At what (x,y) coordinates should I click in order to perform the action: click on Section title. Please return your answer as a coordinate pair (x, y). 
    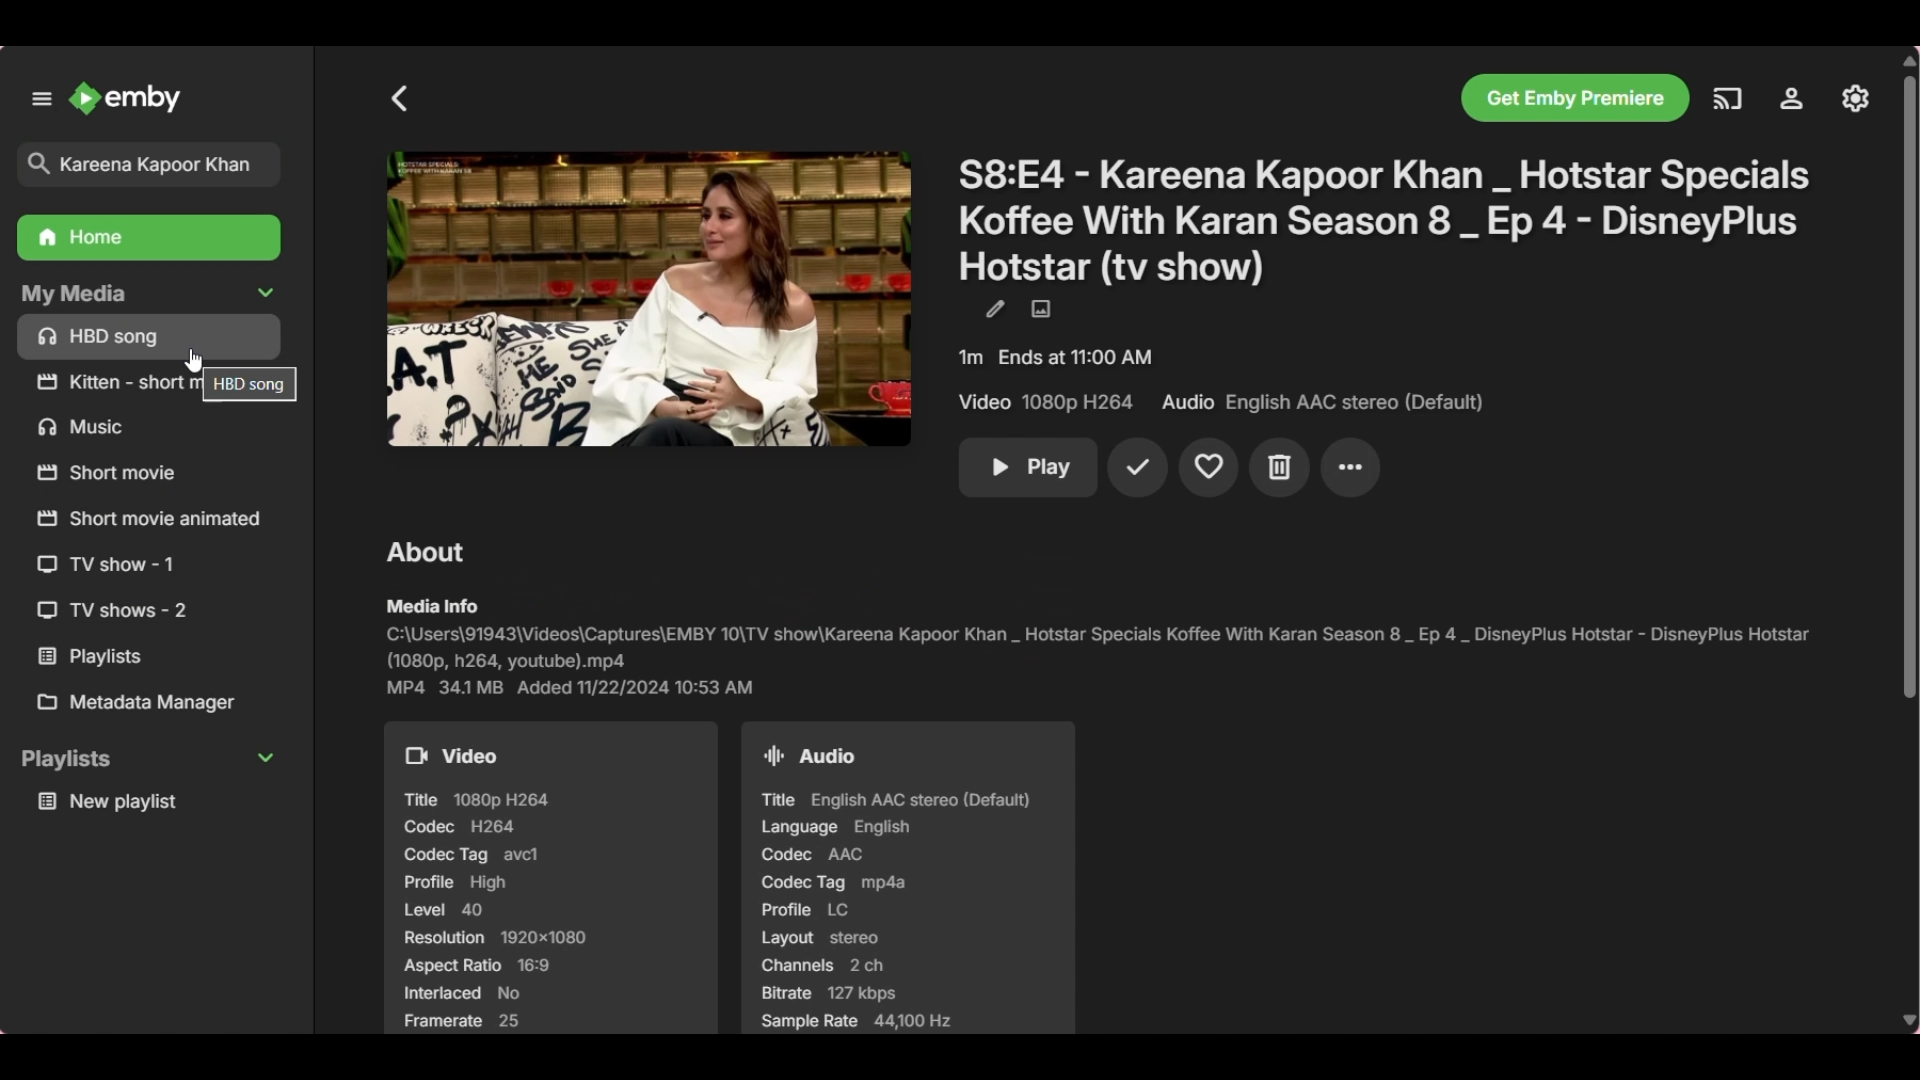
    Looking at the image, I should click on (424, 552).